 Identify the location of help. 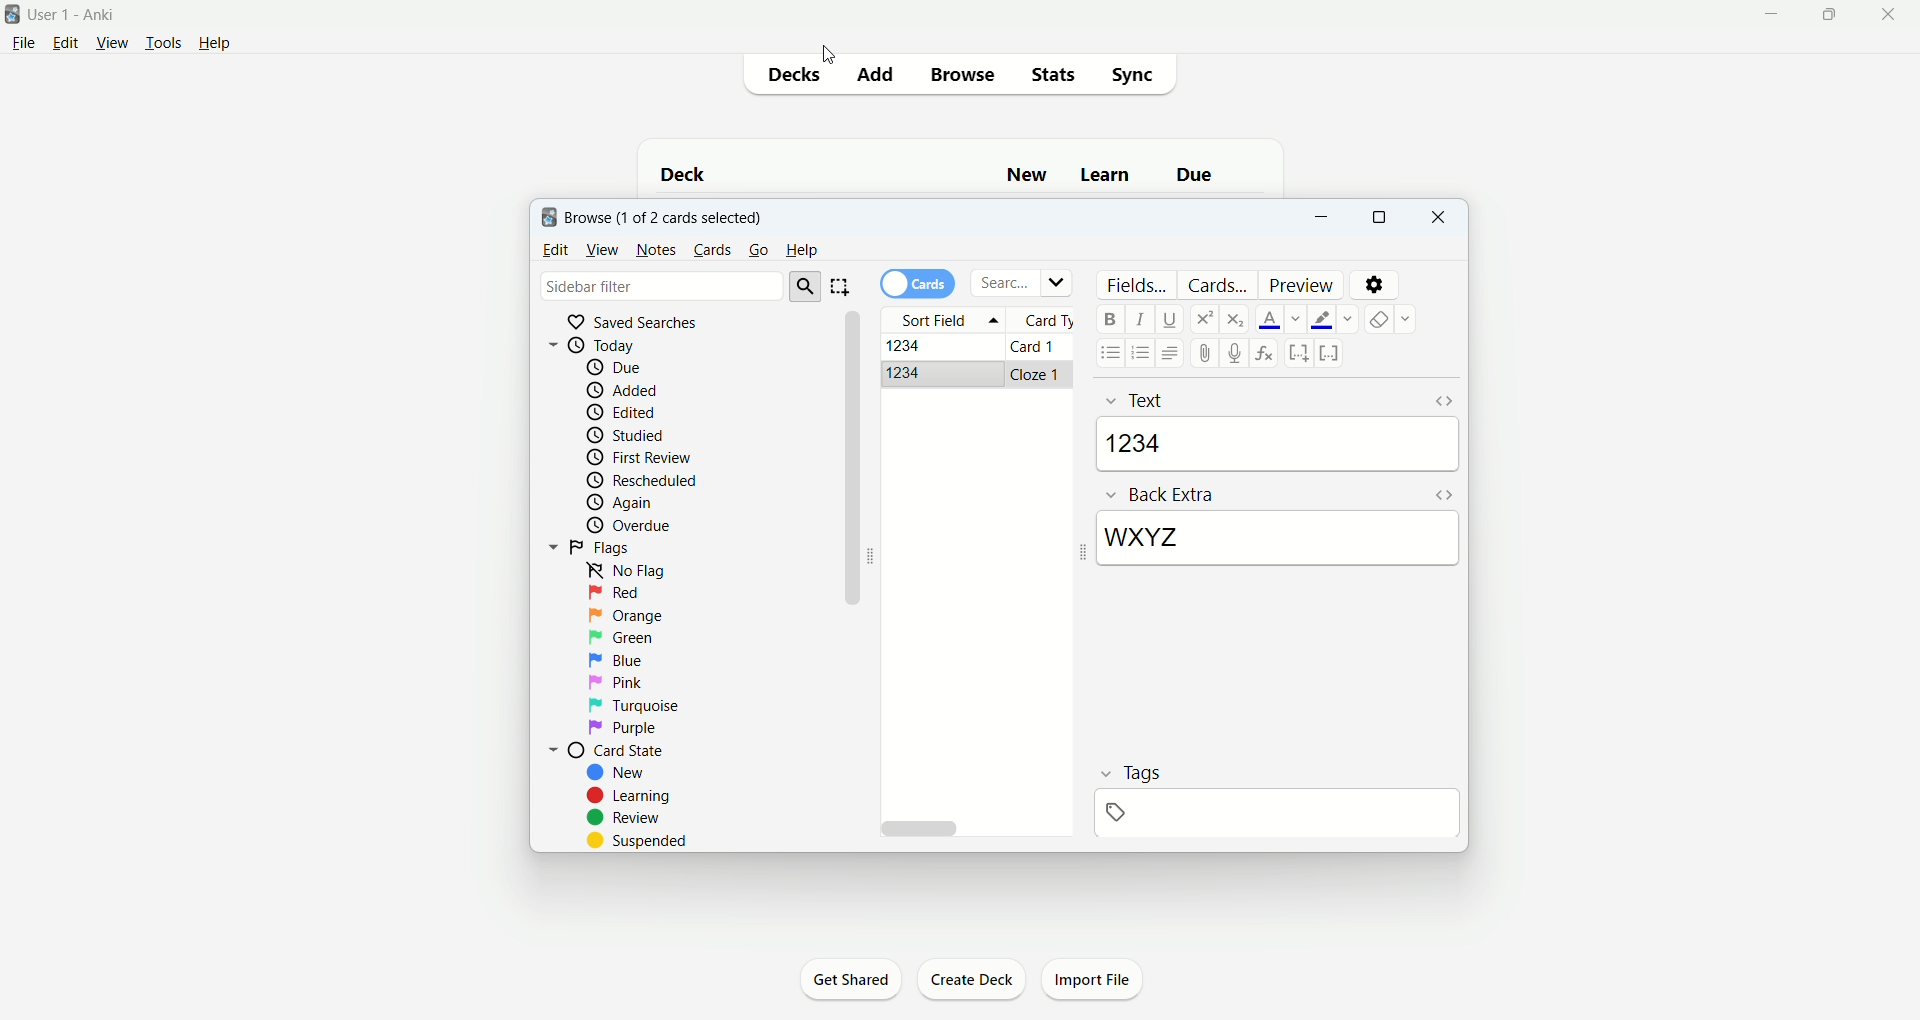
(215, 44).